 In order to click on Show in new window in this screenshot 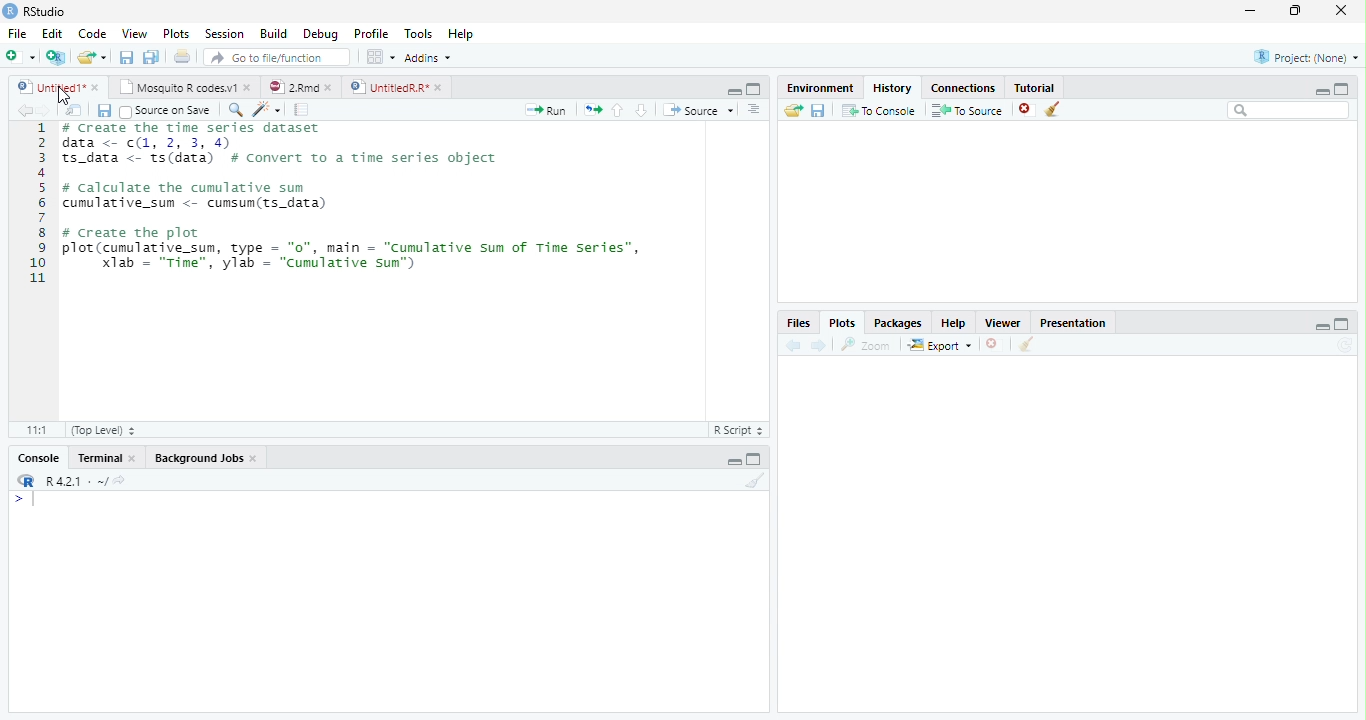, I will do `click(73, 113)`.